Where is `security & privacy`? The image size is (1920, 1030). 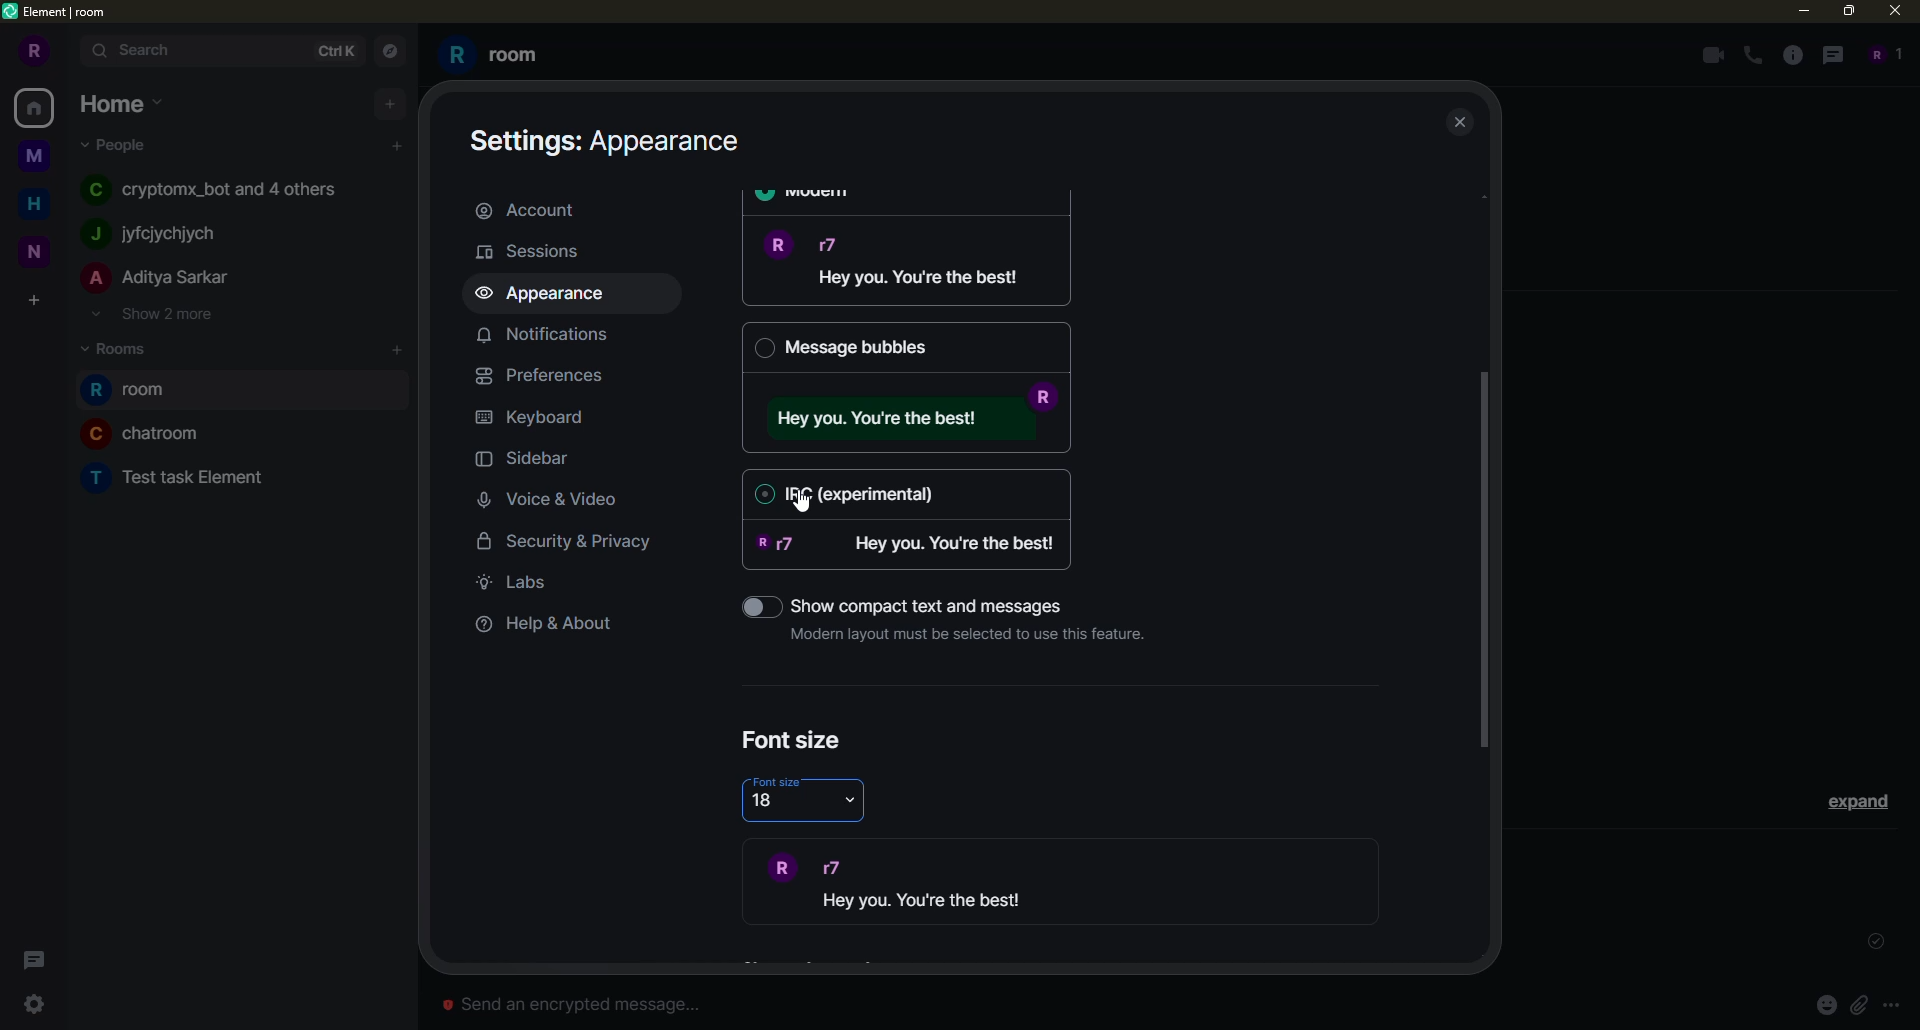
security & privacy is located at coordinates (573, 540).